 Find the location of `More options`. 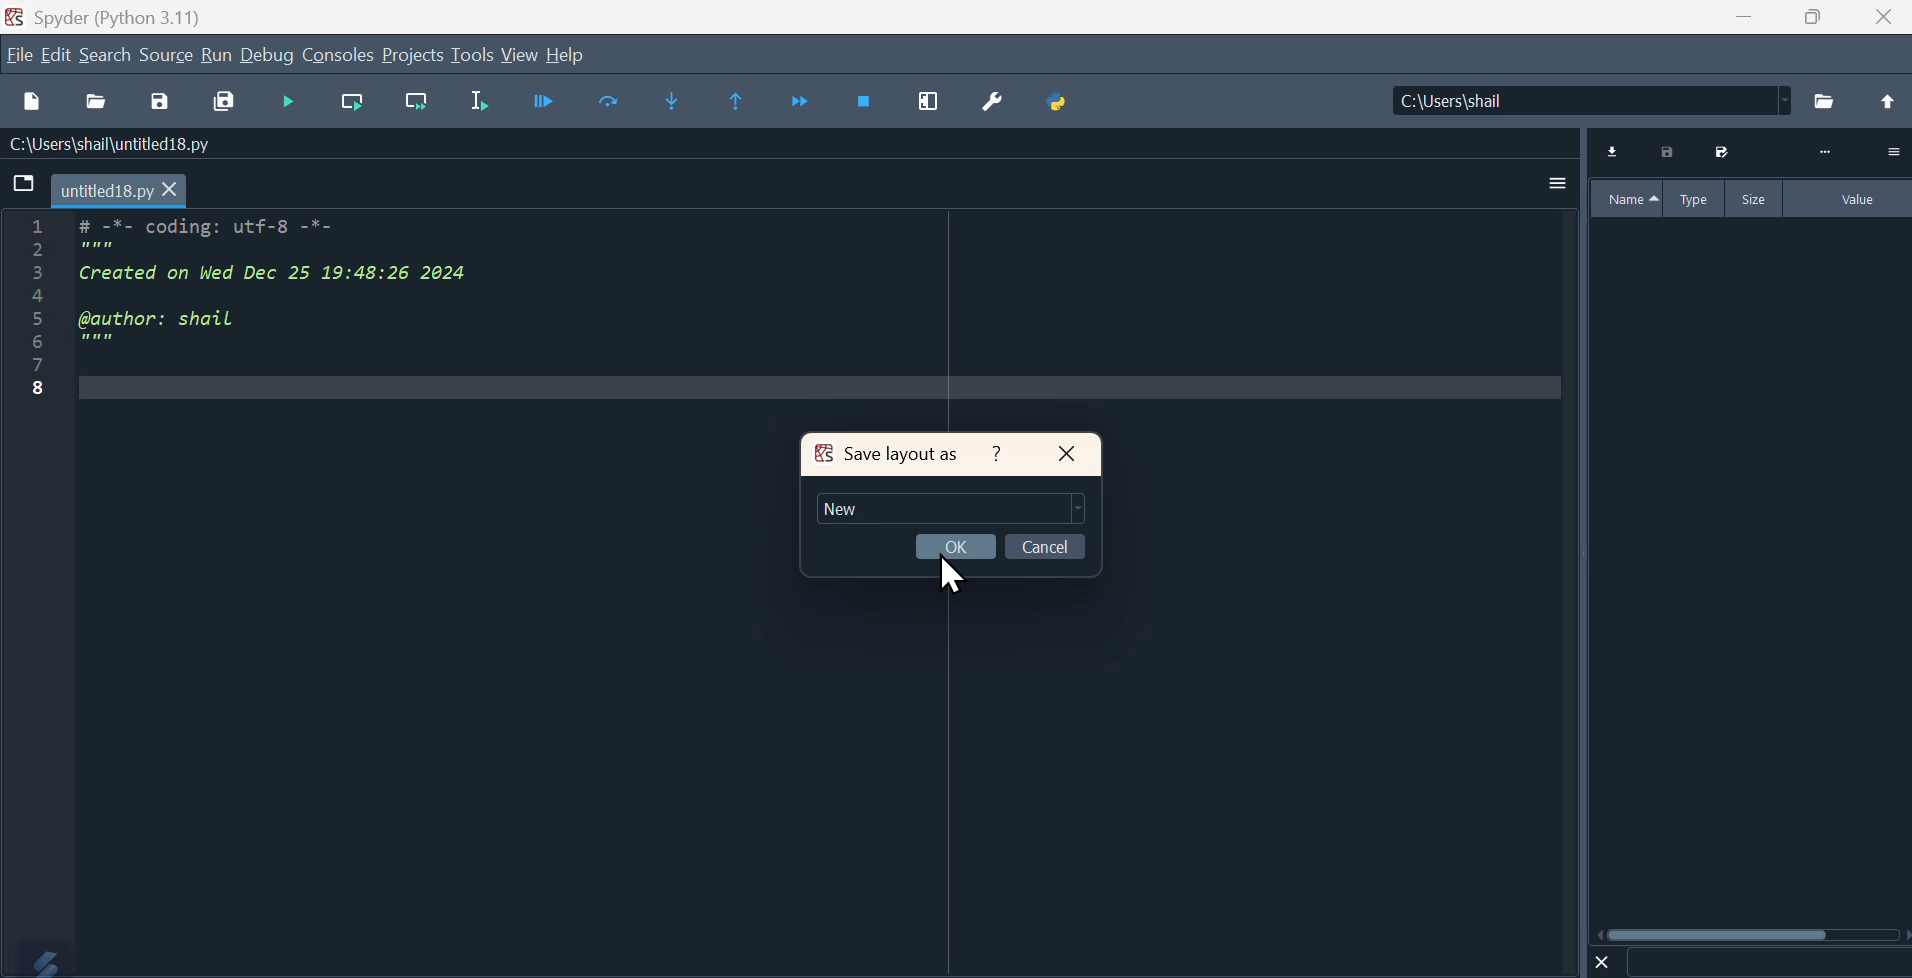

More options is located at coordinates (1558, 182).